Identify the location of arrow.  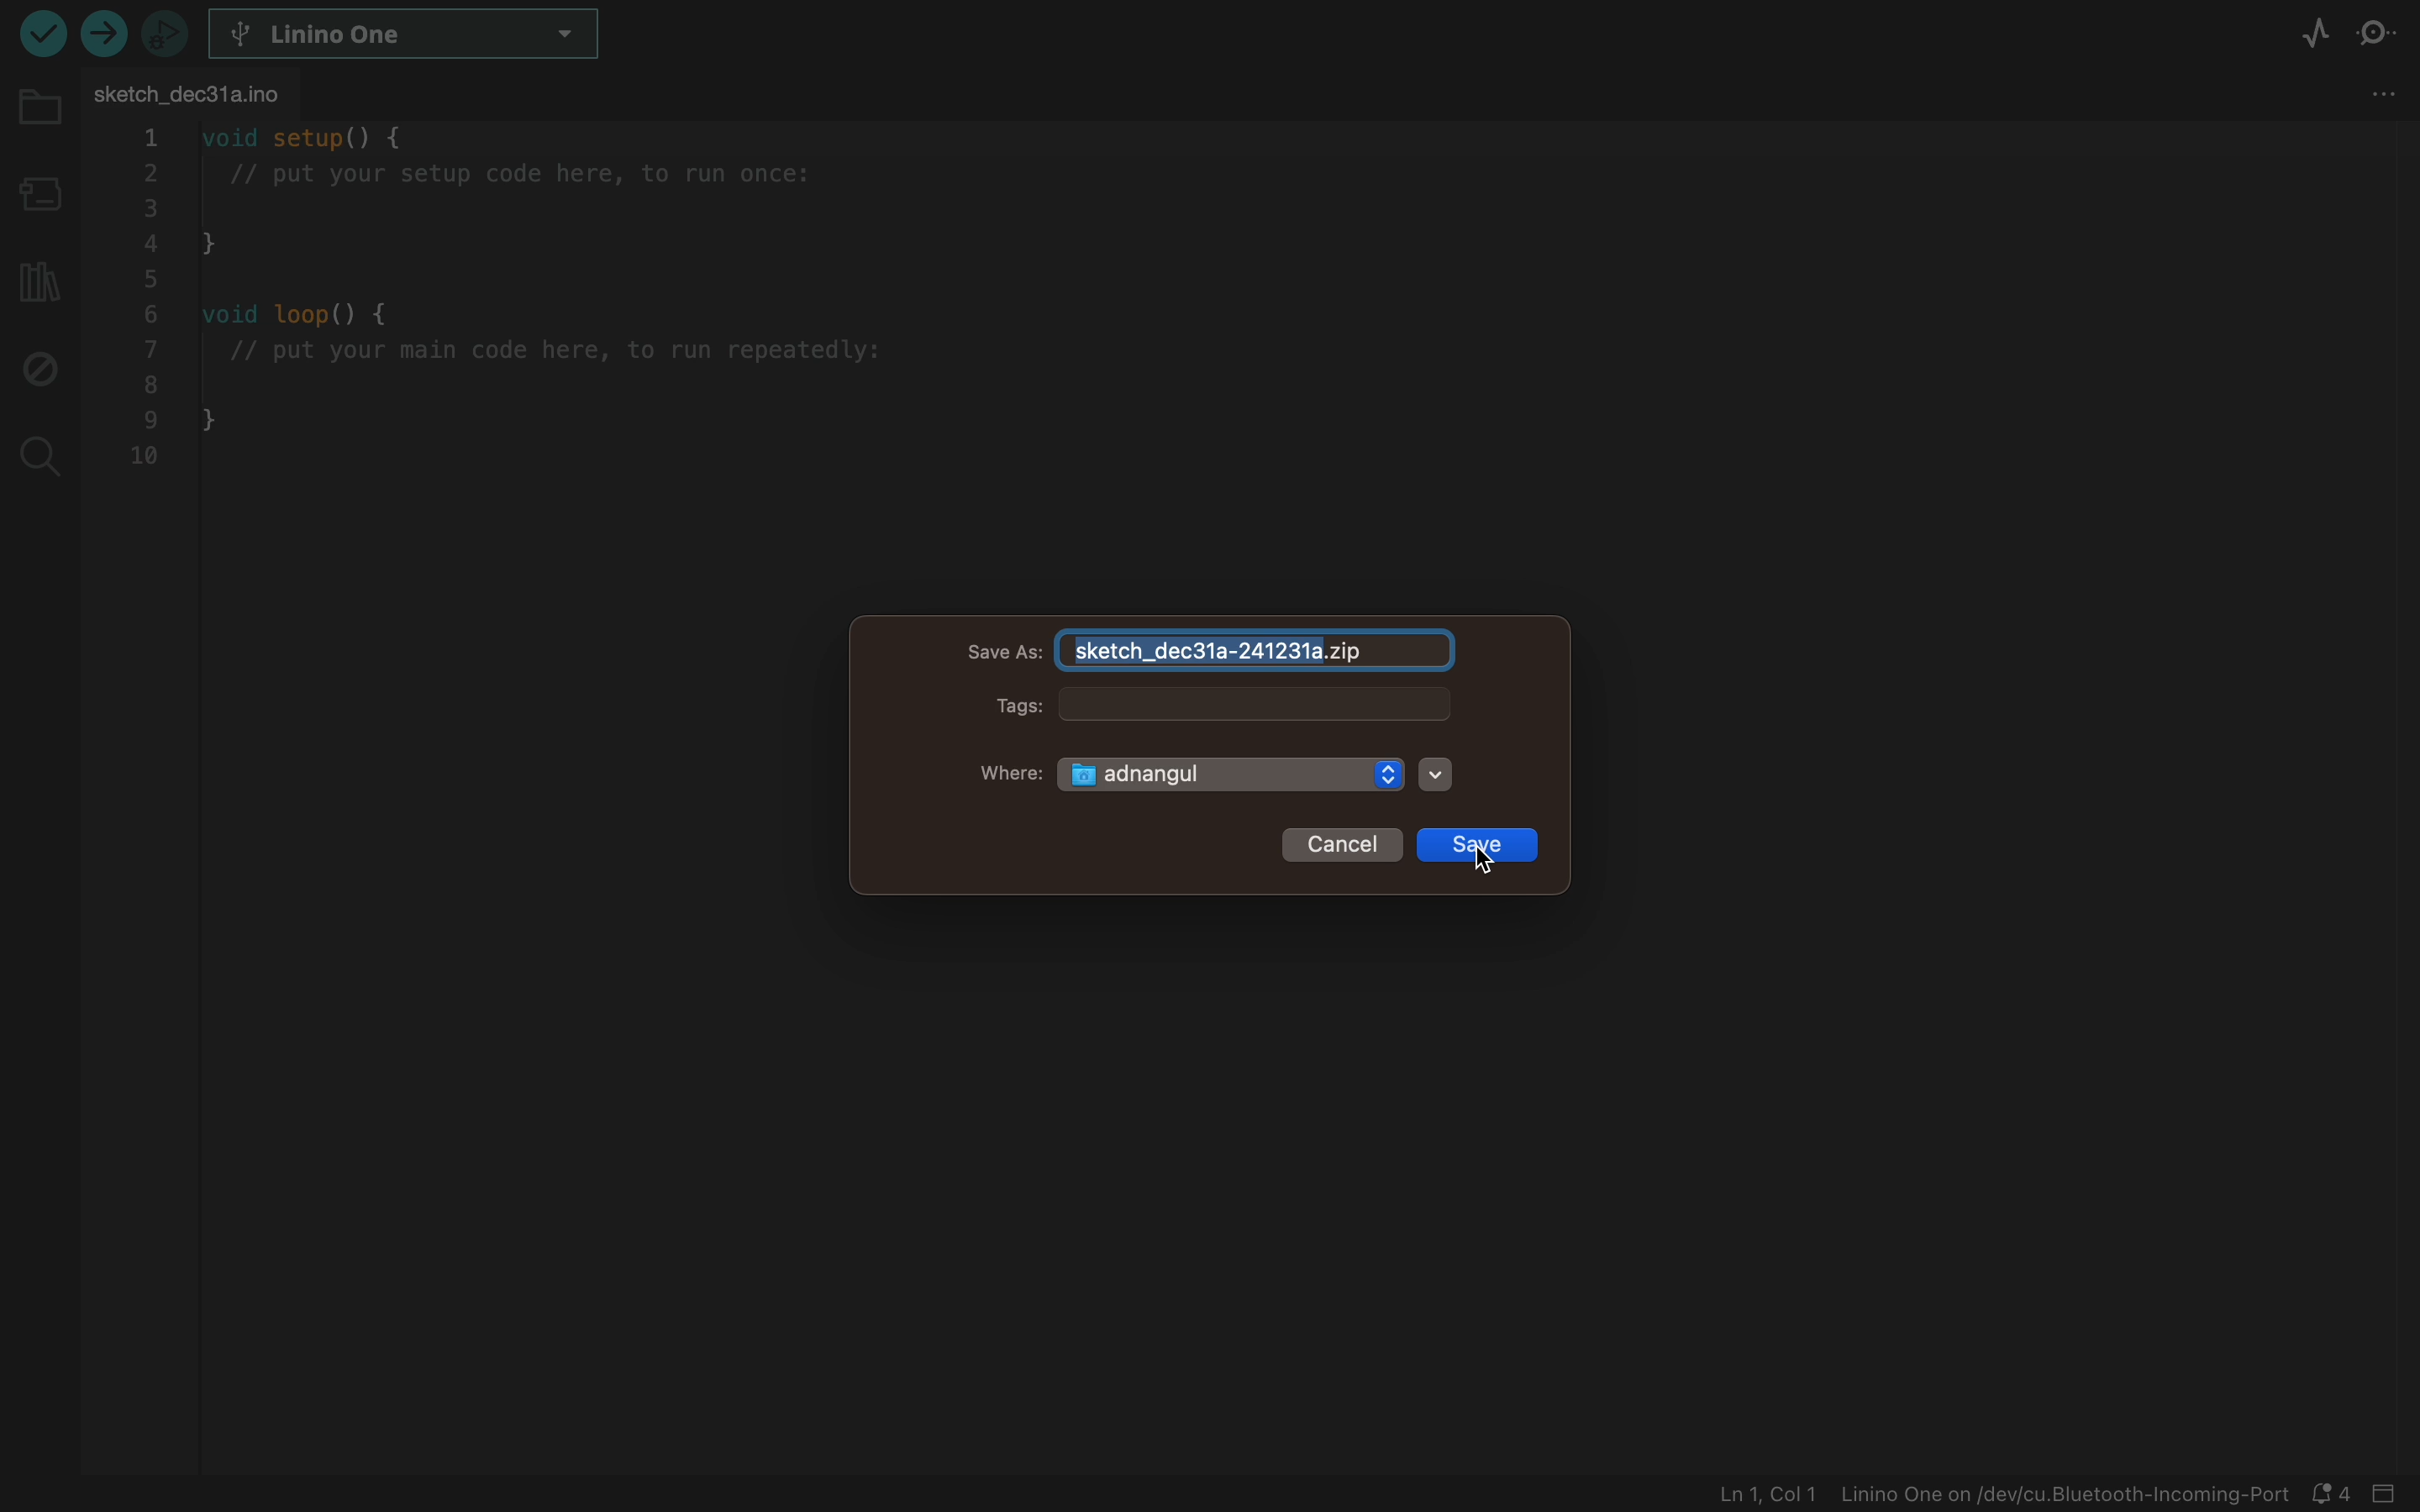
(1437, 774).